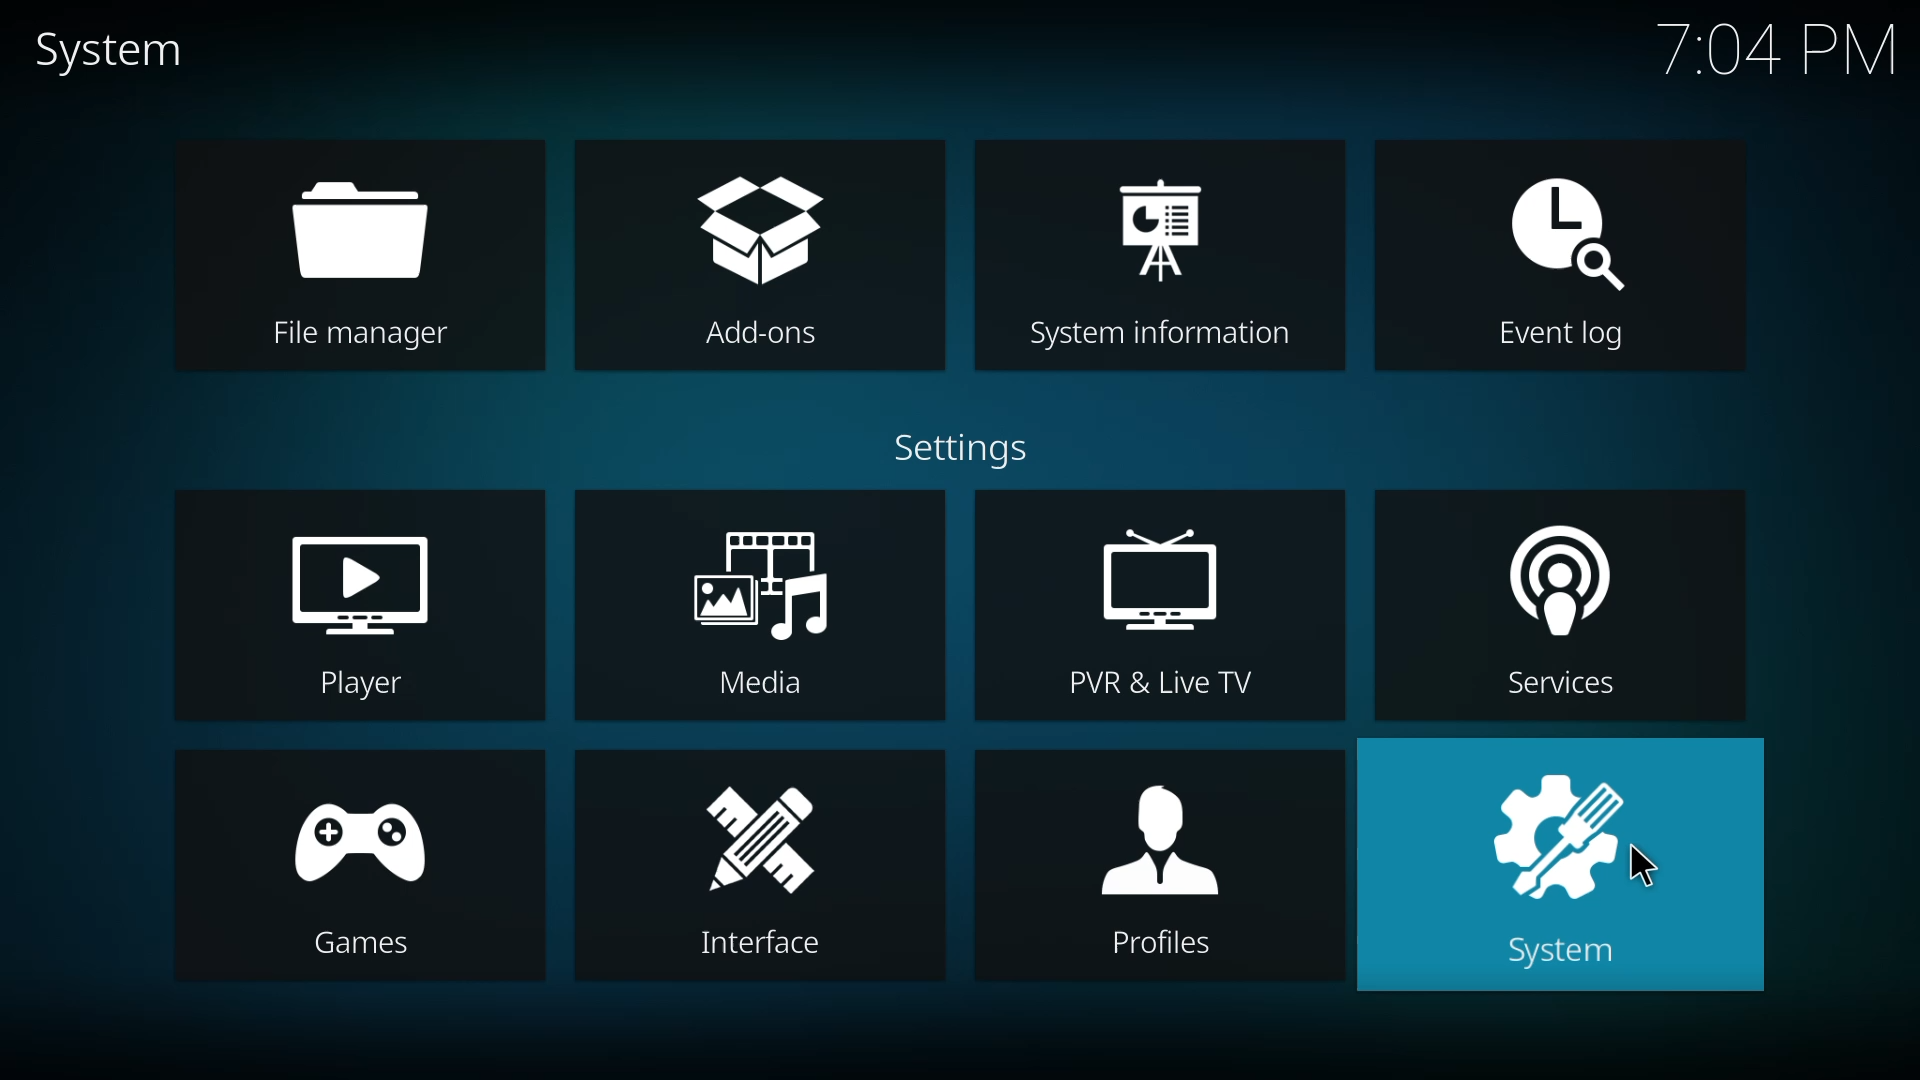 The width and height of the screenshot is (1920, 1080). Describe the element at coordinates (361, 608) in the screenshot. I see `player` at that location.